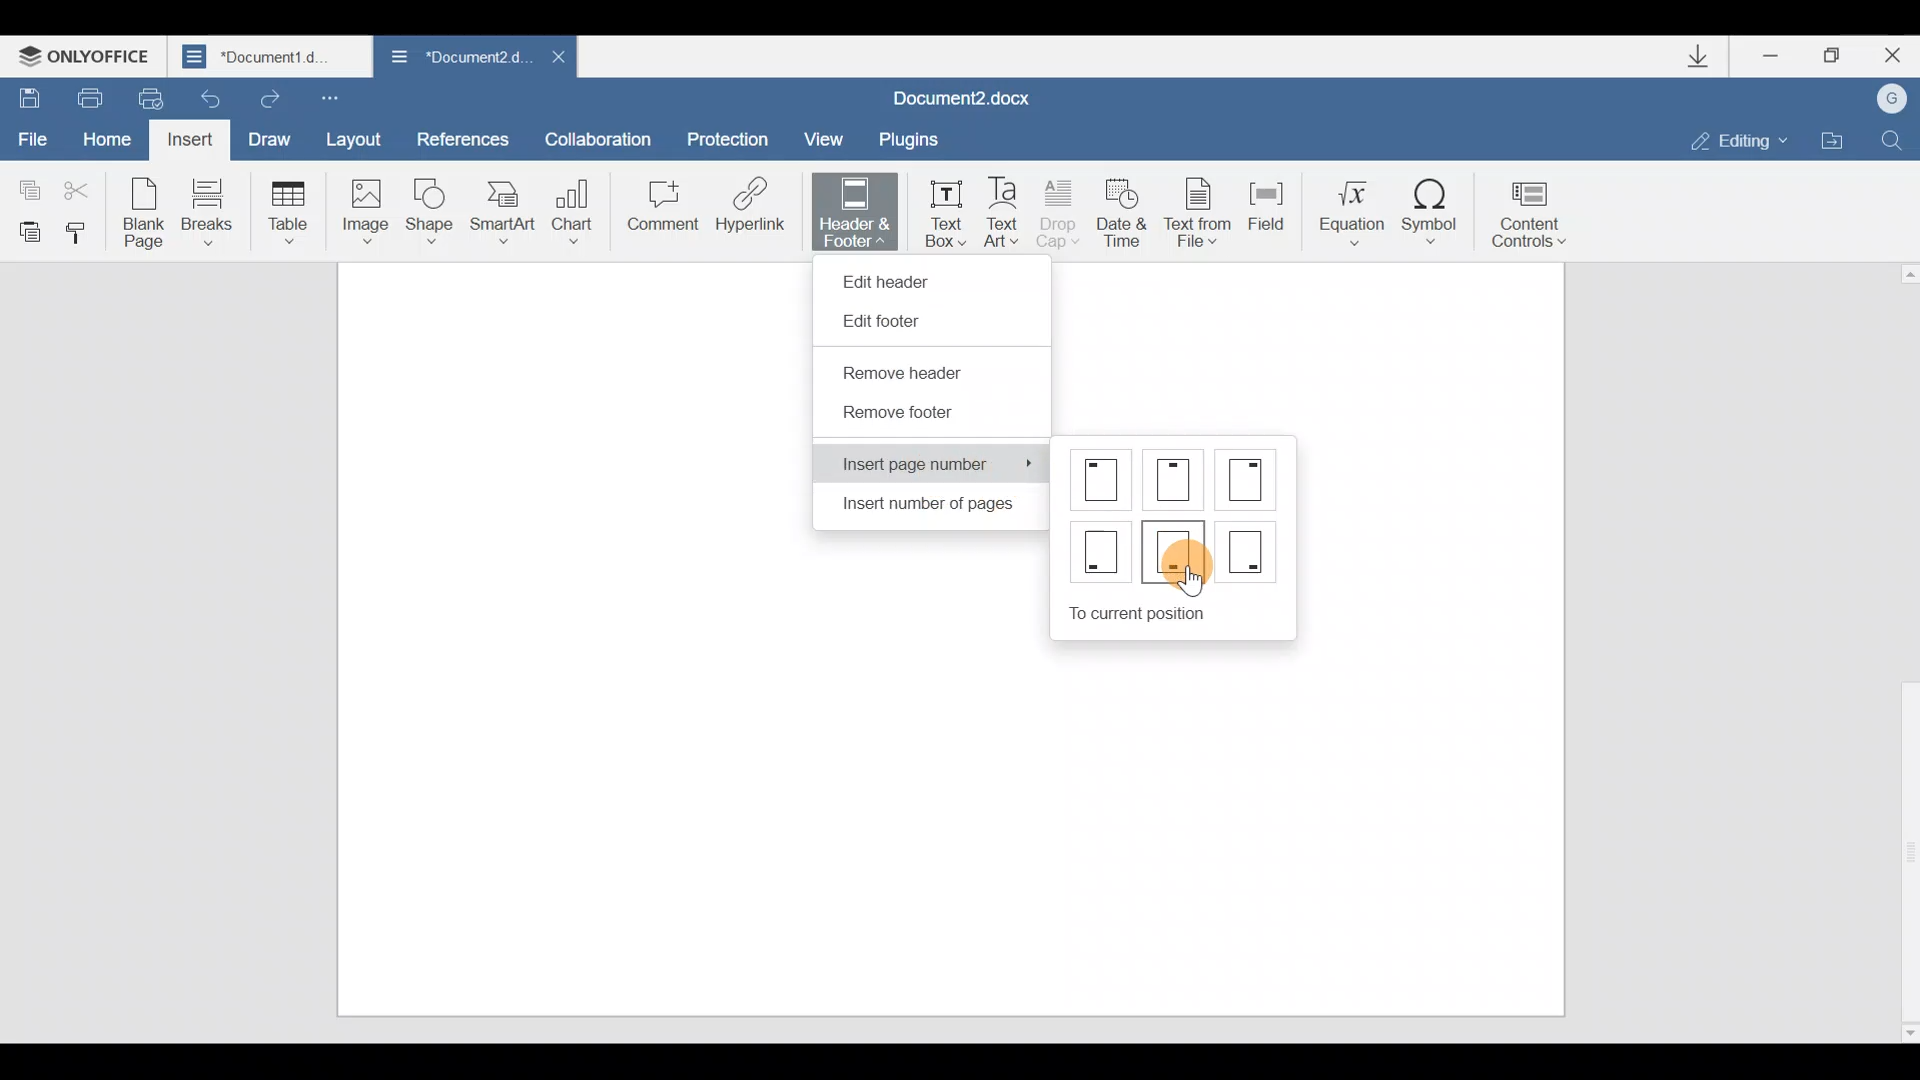  Describe the element at coordinates (1103, 479) in the screenshot. I see `Position 1` at that location.